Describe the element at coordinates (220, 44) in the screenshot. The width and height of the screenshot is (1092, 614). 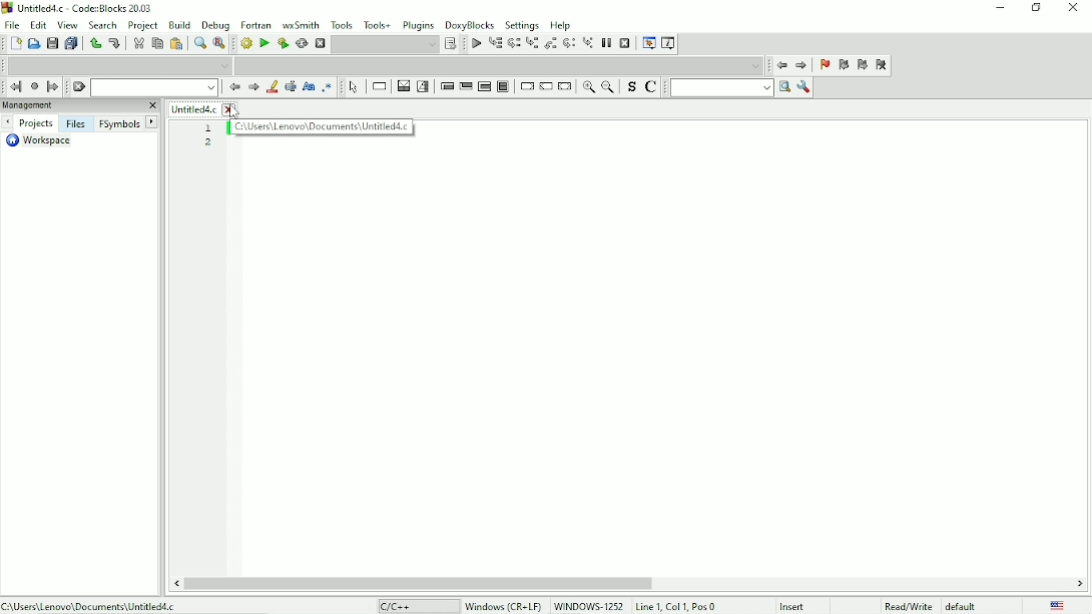
I see `Replace` at that location.